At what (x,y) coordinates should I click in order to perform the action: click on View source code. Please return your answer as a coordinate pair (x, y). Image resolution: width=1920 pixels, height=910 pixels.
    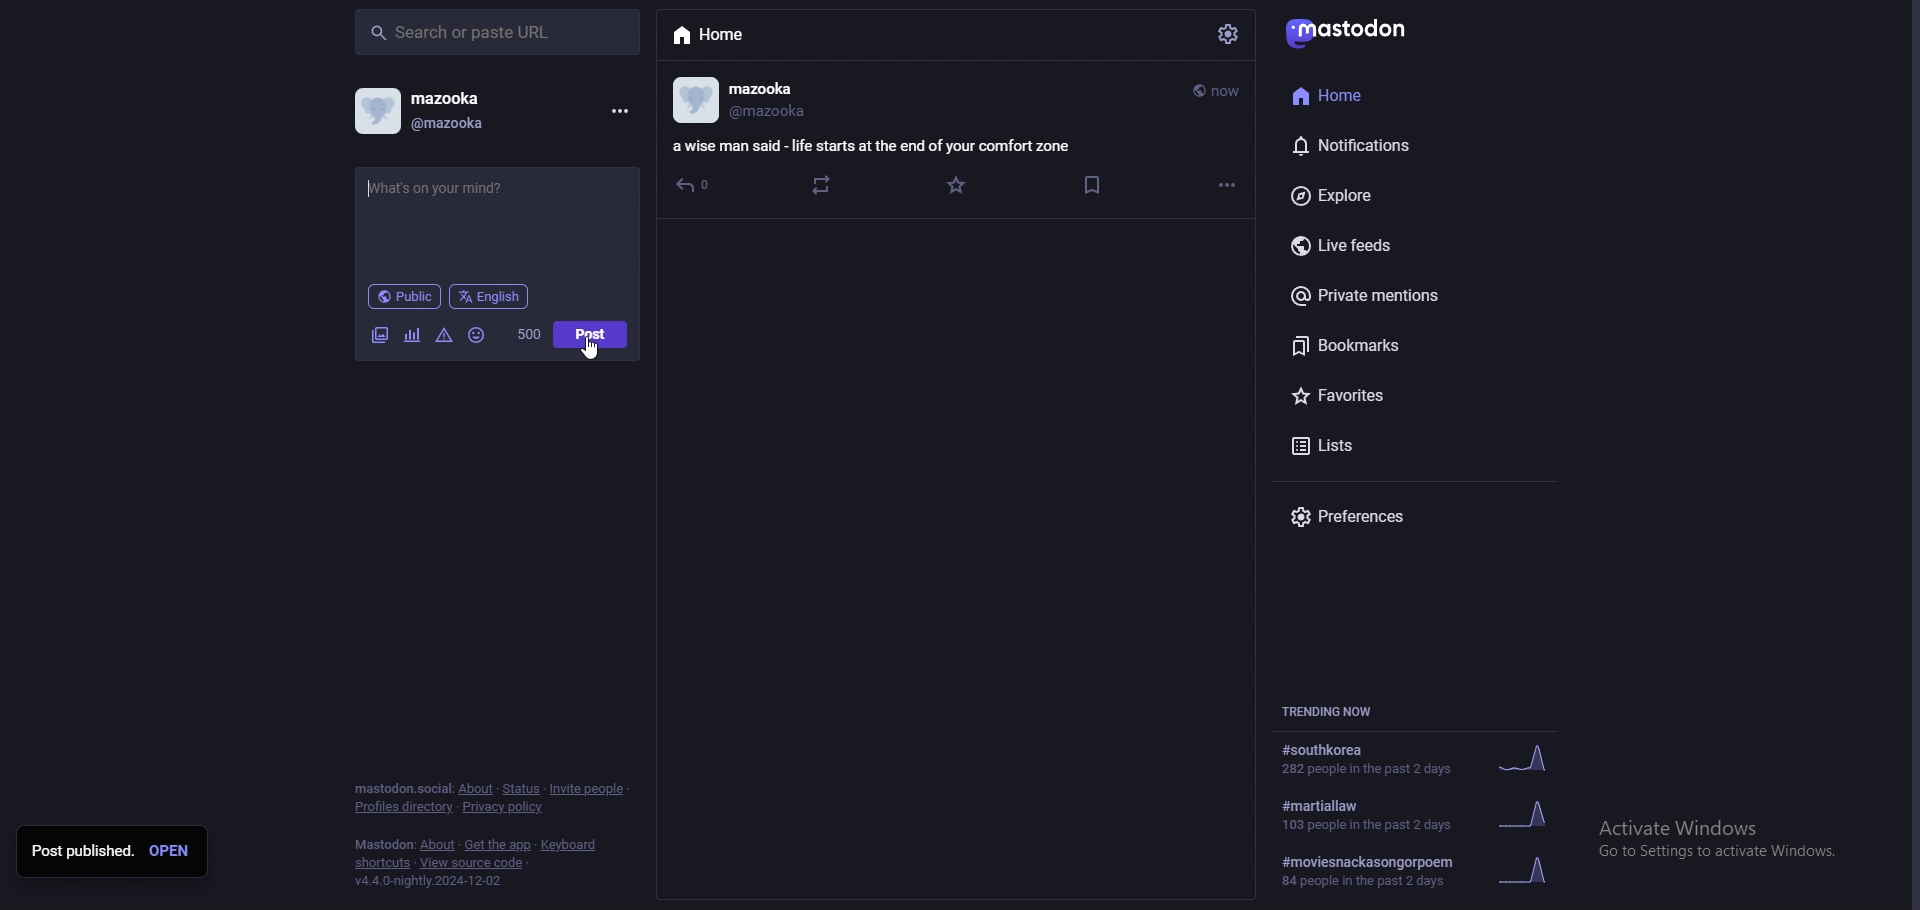
    Looking at the image, I should click on (478, 863).